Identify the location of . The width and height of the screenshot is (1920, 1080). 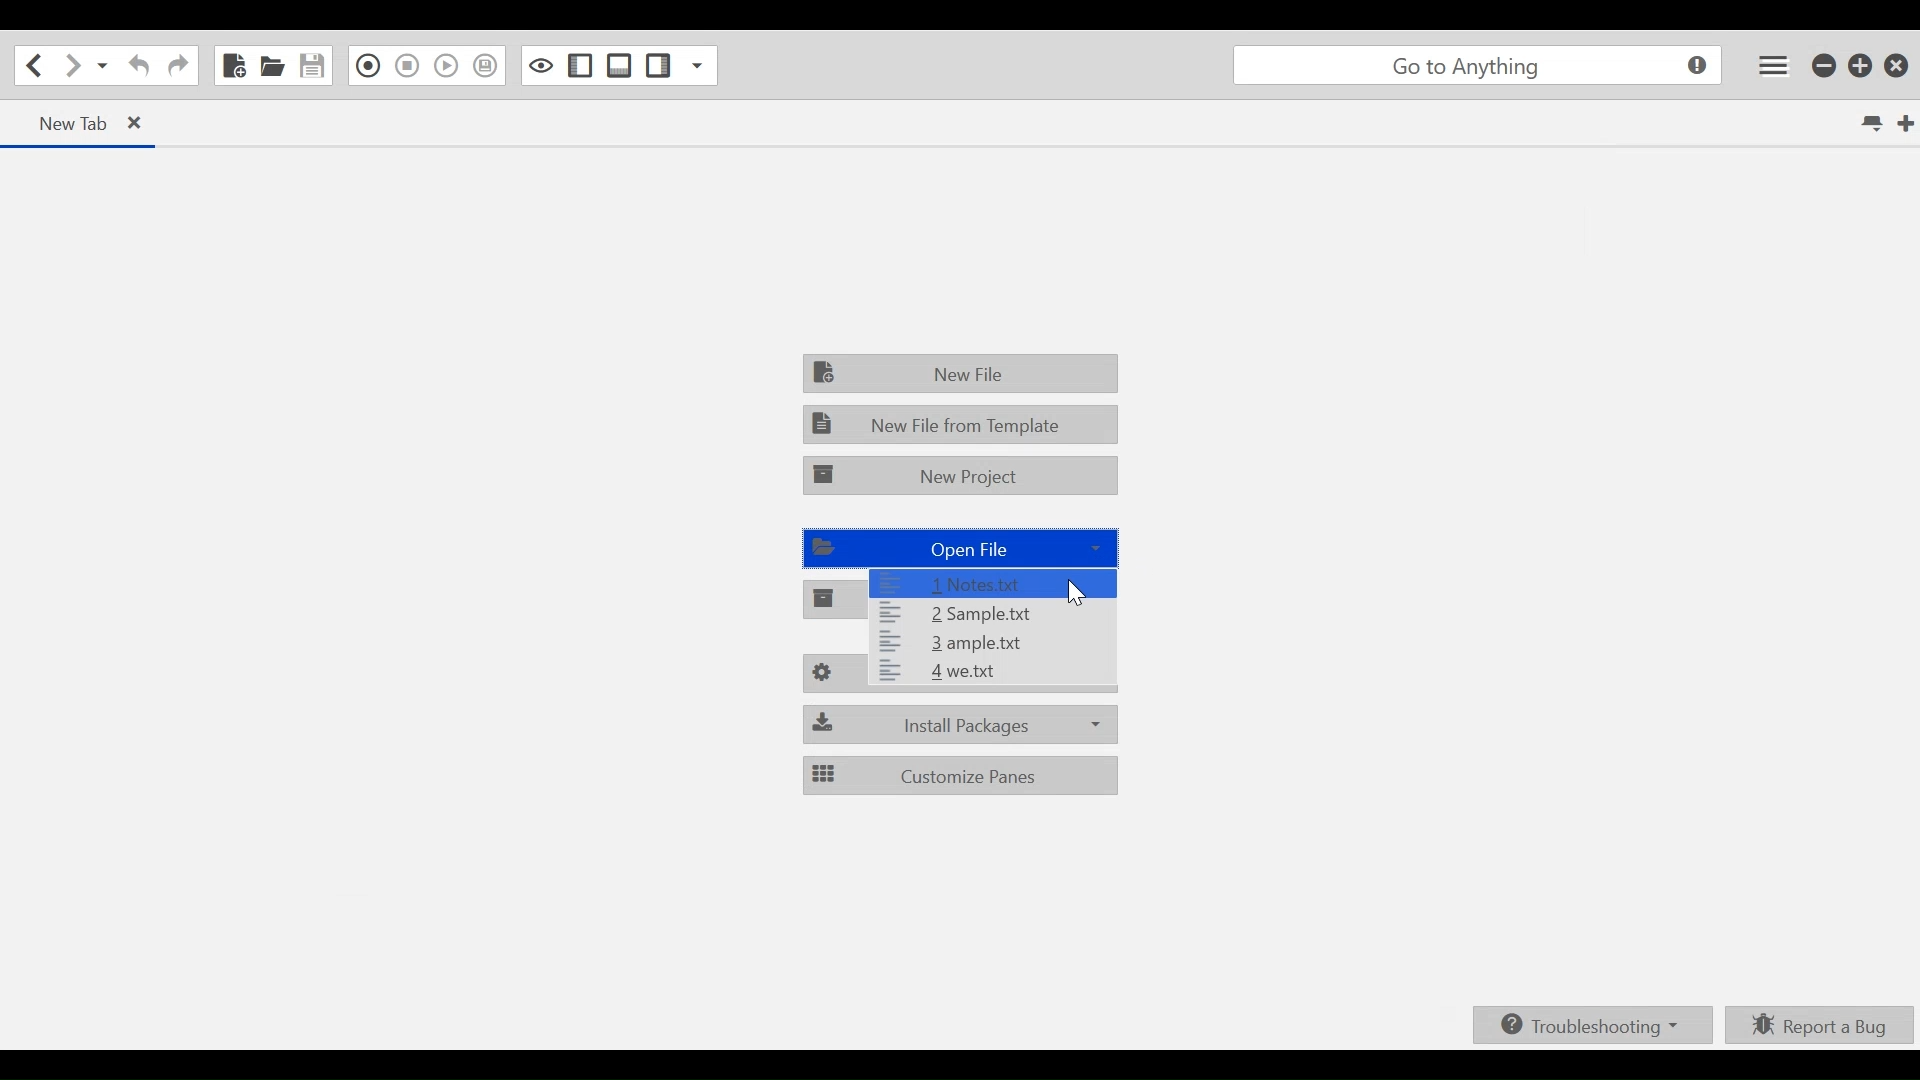
(178, 67).